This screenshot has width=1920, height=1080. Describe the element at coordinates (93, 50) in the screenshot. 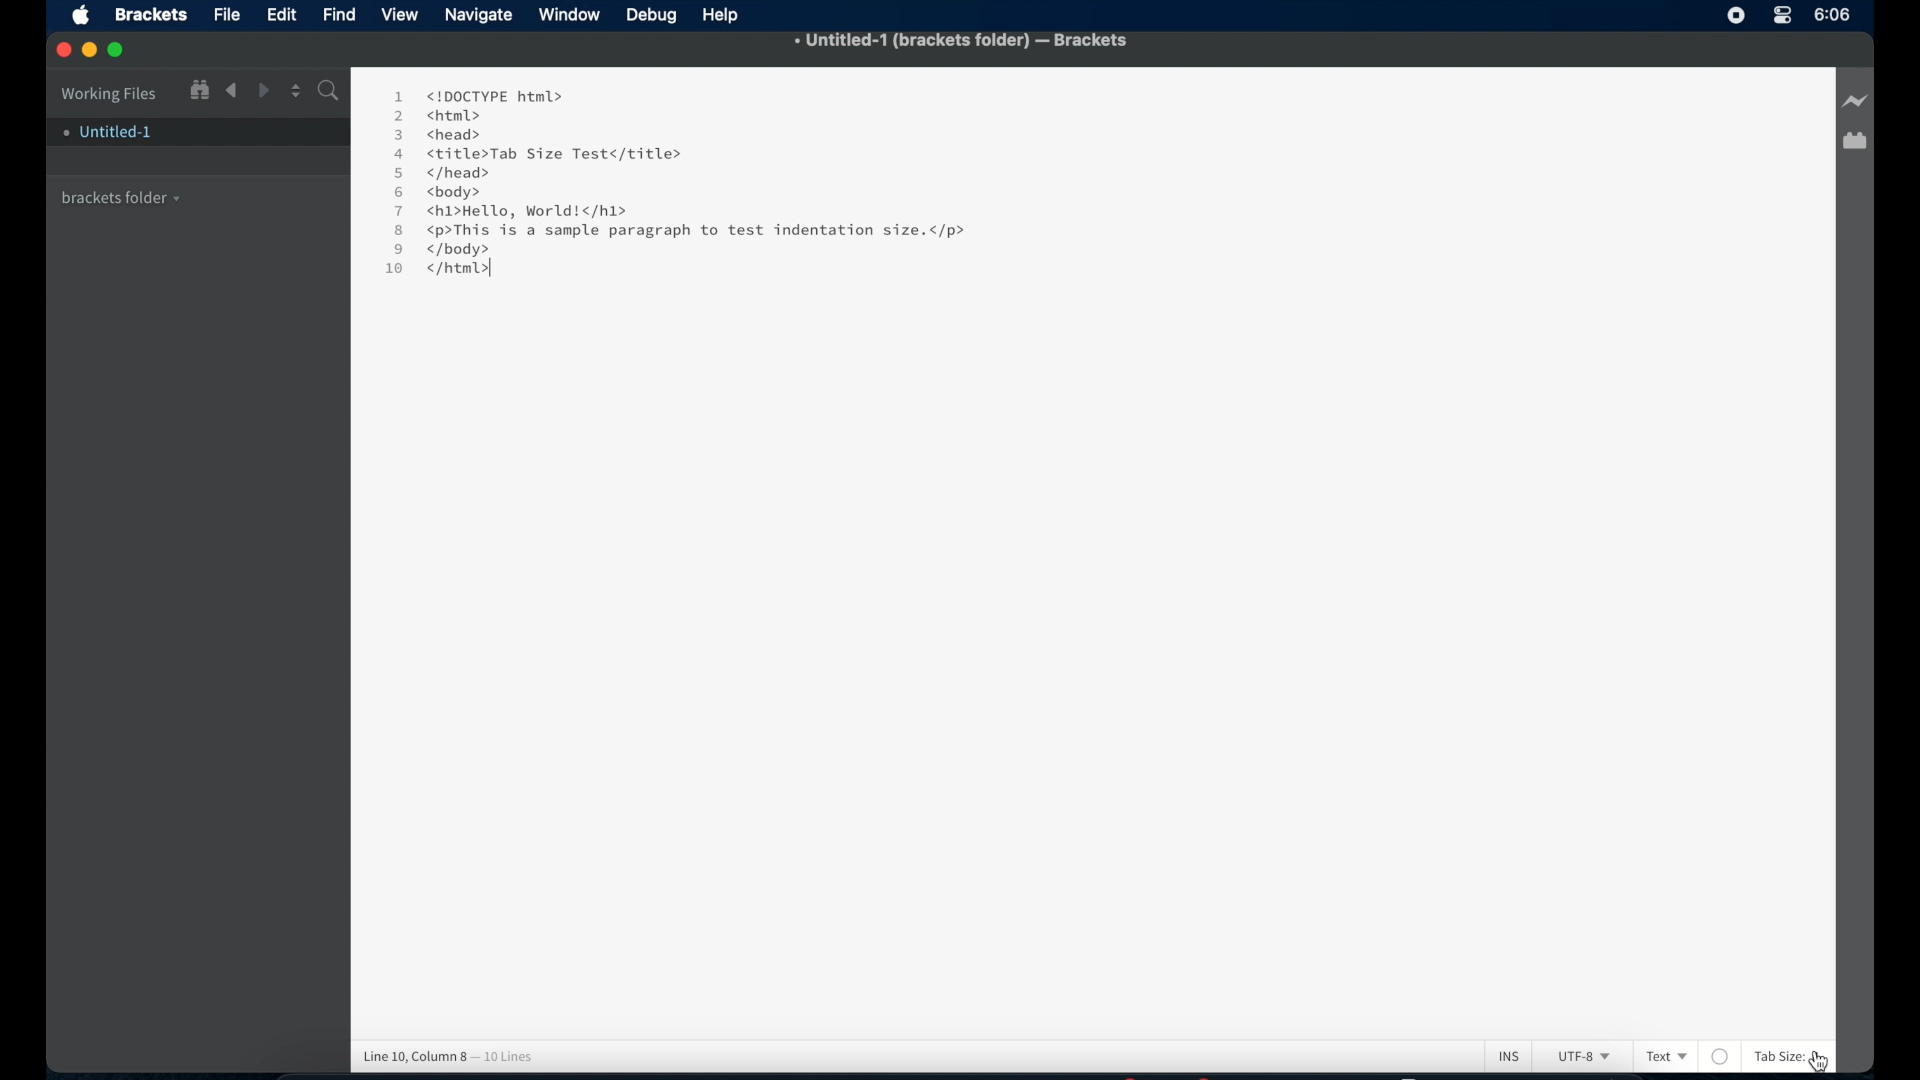

I see `Minimize` at that location.